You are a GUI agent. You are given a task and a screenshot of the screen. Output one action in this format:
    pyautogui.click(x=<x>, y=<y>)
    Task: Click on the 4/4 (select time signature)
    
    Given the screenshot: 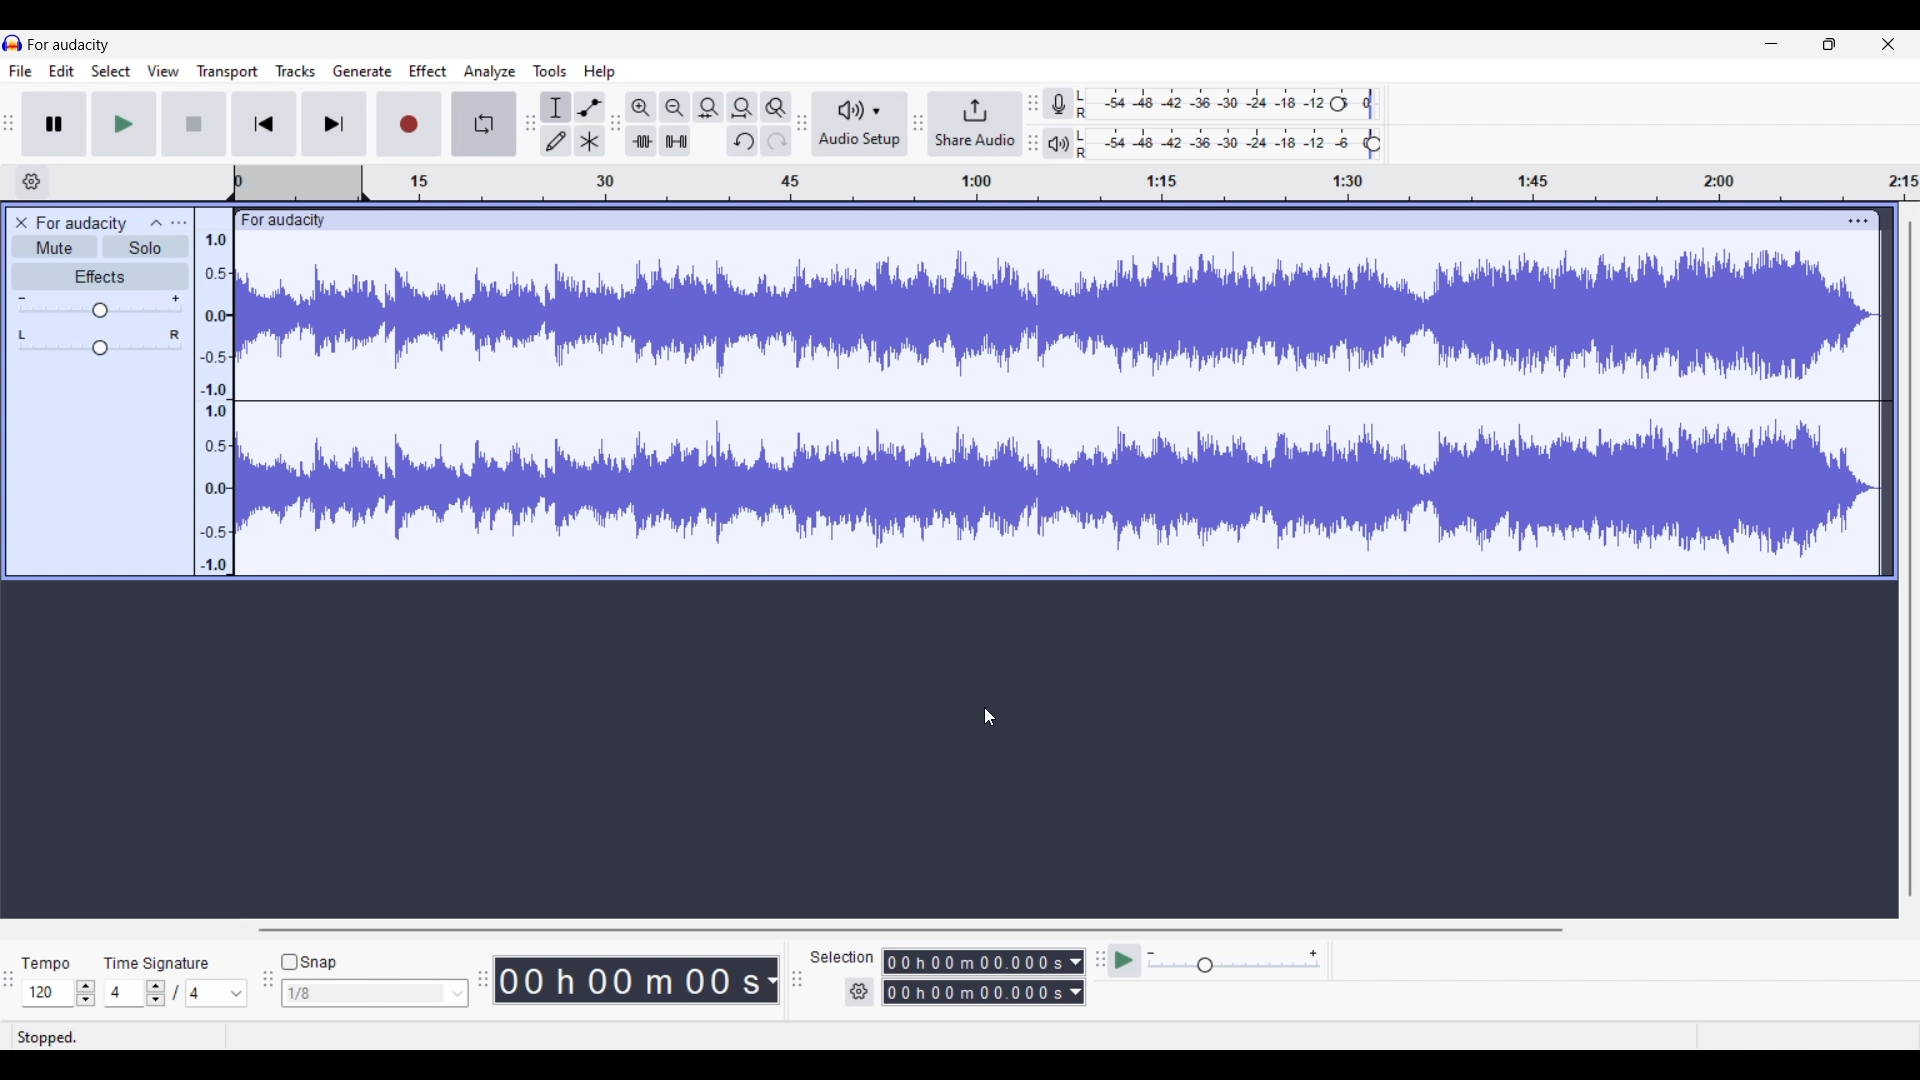 What is the action you would take?
    pyautogui.click(x=175, y=993)
    